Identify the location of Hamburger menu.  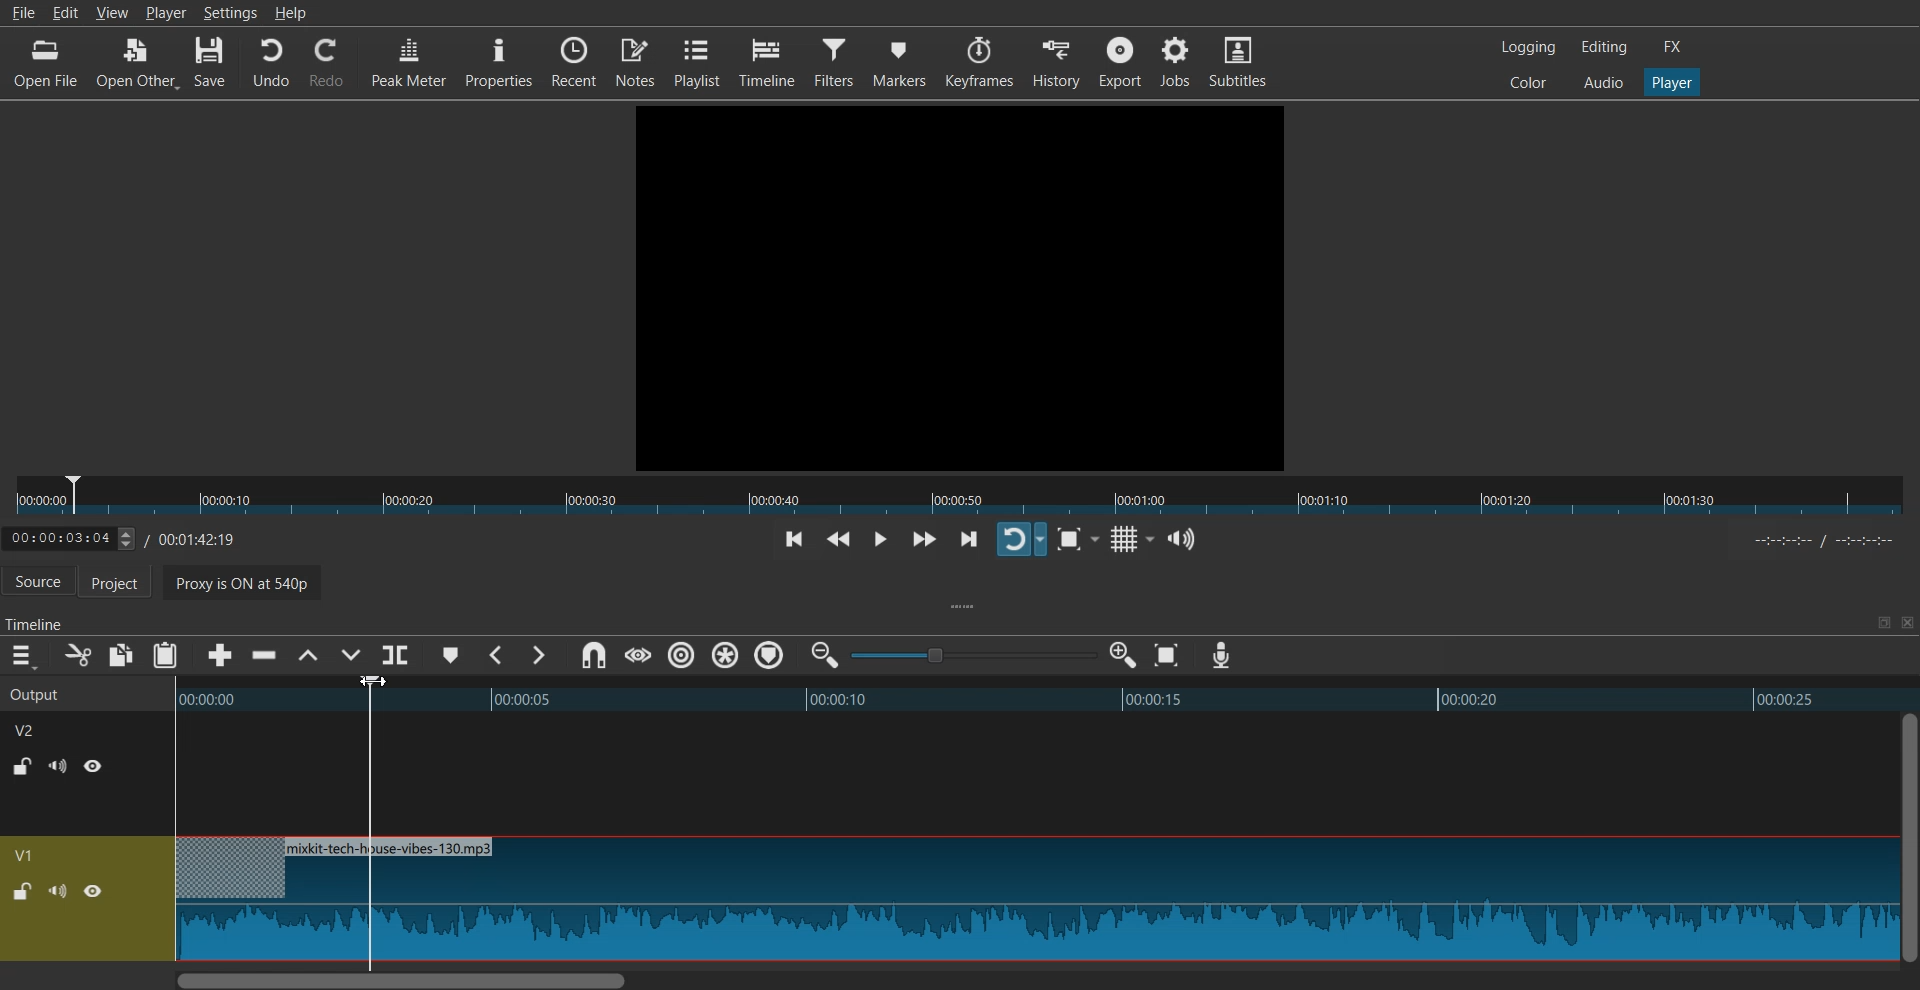
(22, 656).